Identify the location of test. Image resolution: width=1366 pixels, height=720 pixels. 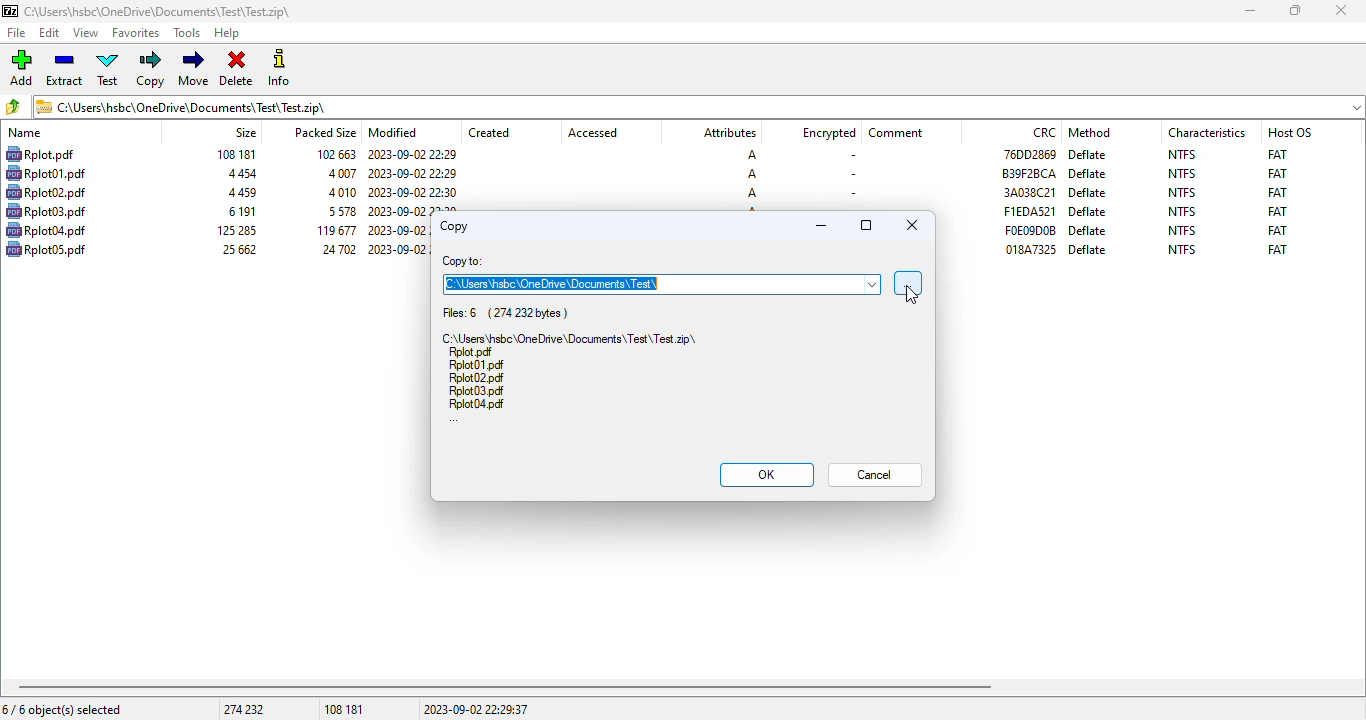
(109, 69).